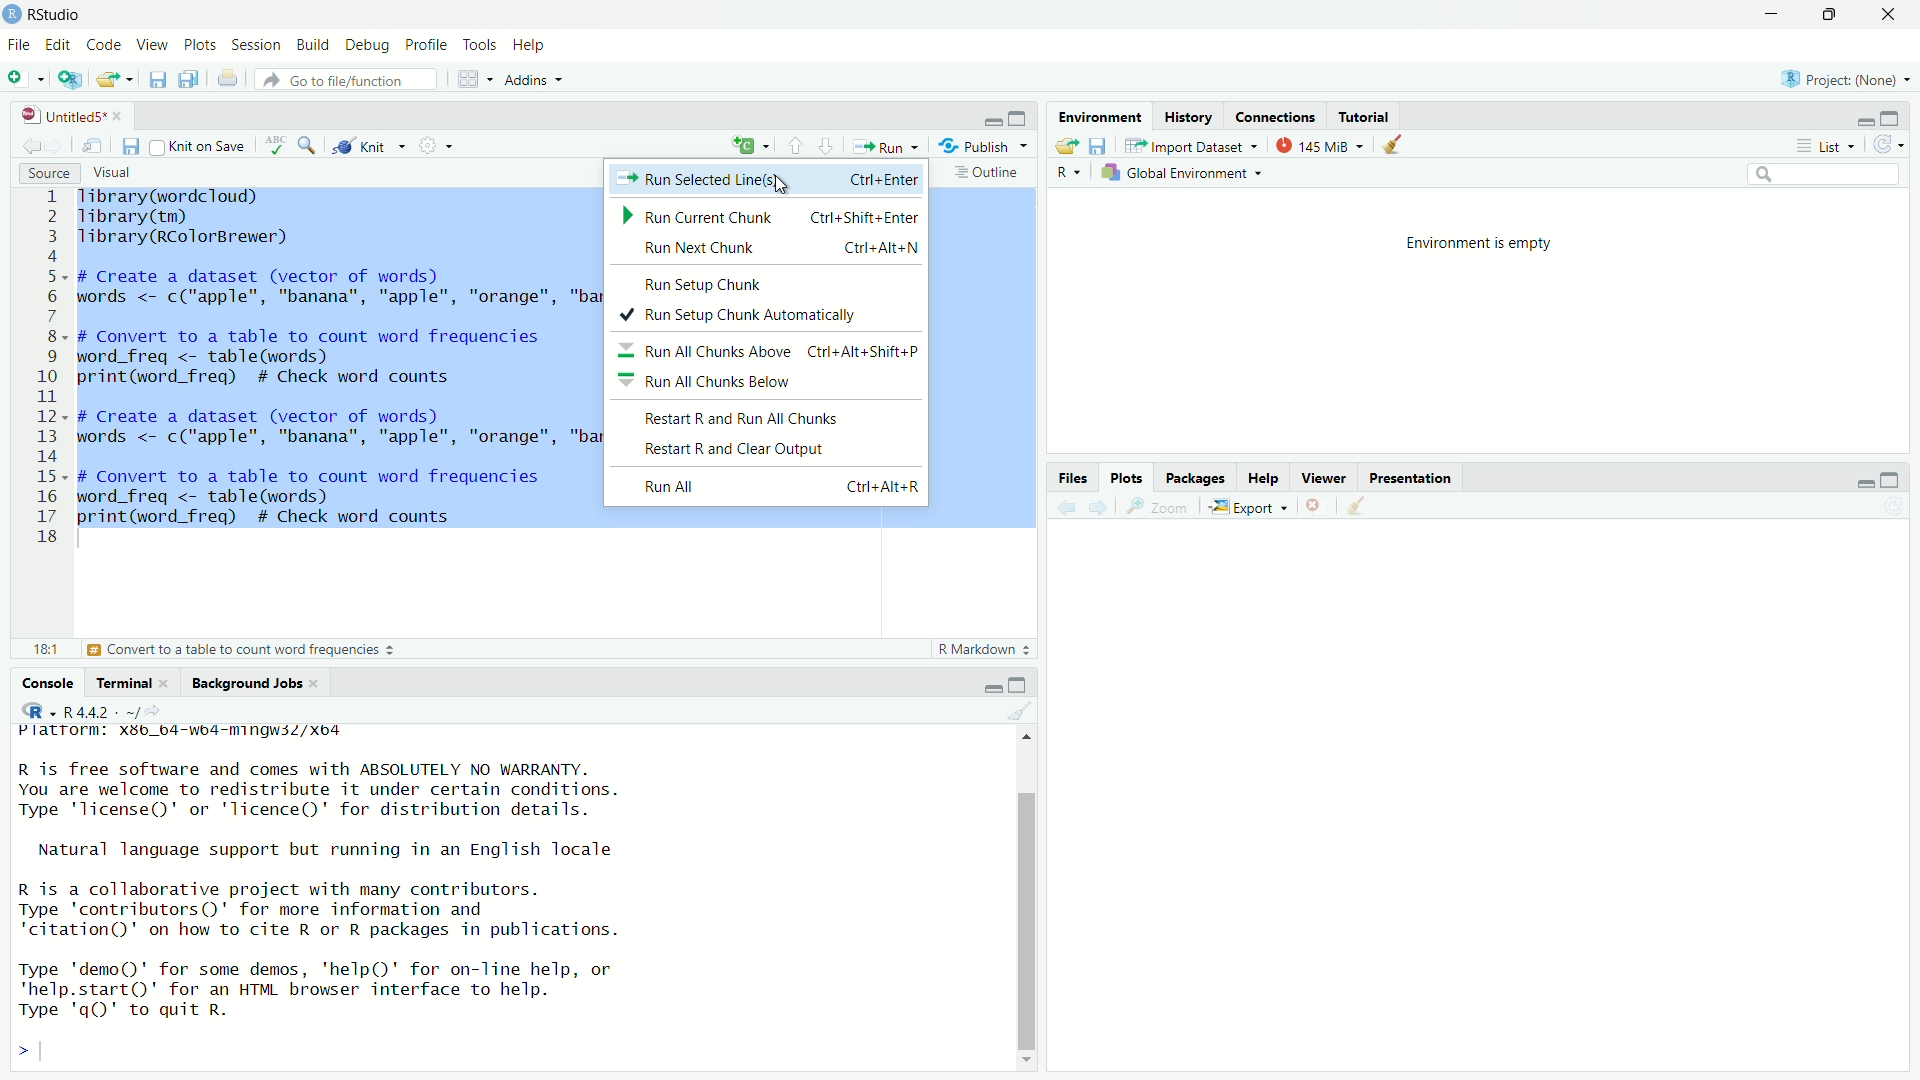  I want to click on Files, so click(1080, 479).